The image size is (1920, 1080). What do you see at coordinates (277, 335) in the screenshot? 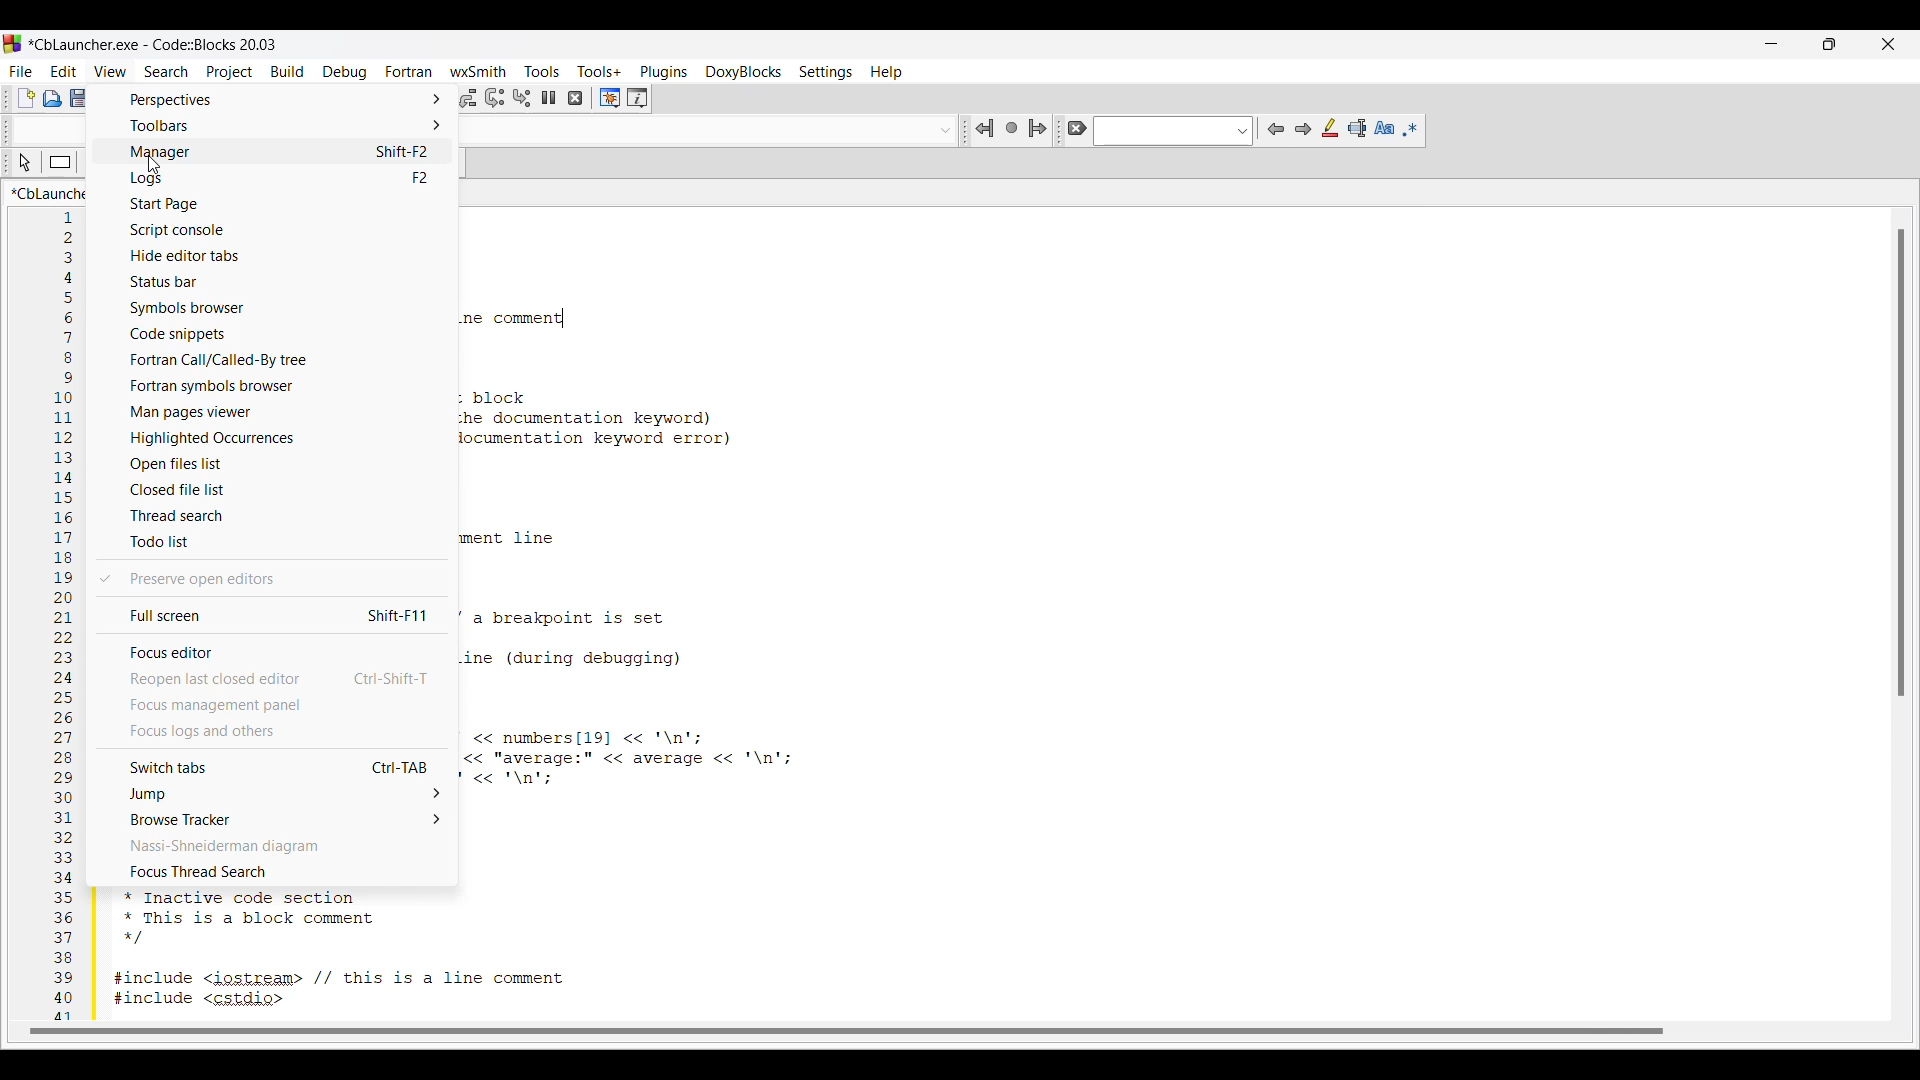
I see `Code snippets` at bounding box center [277, 335].